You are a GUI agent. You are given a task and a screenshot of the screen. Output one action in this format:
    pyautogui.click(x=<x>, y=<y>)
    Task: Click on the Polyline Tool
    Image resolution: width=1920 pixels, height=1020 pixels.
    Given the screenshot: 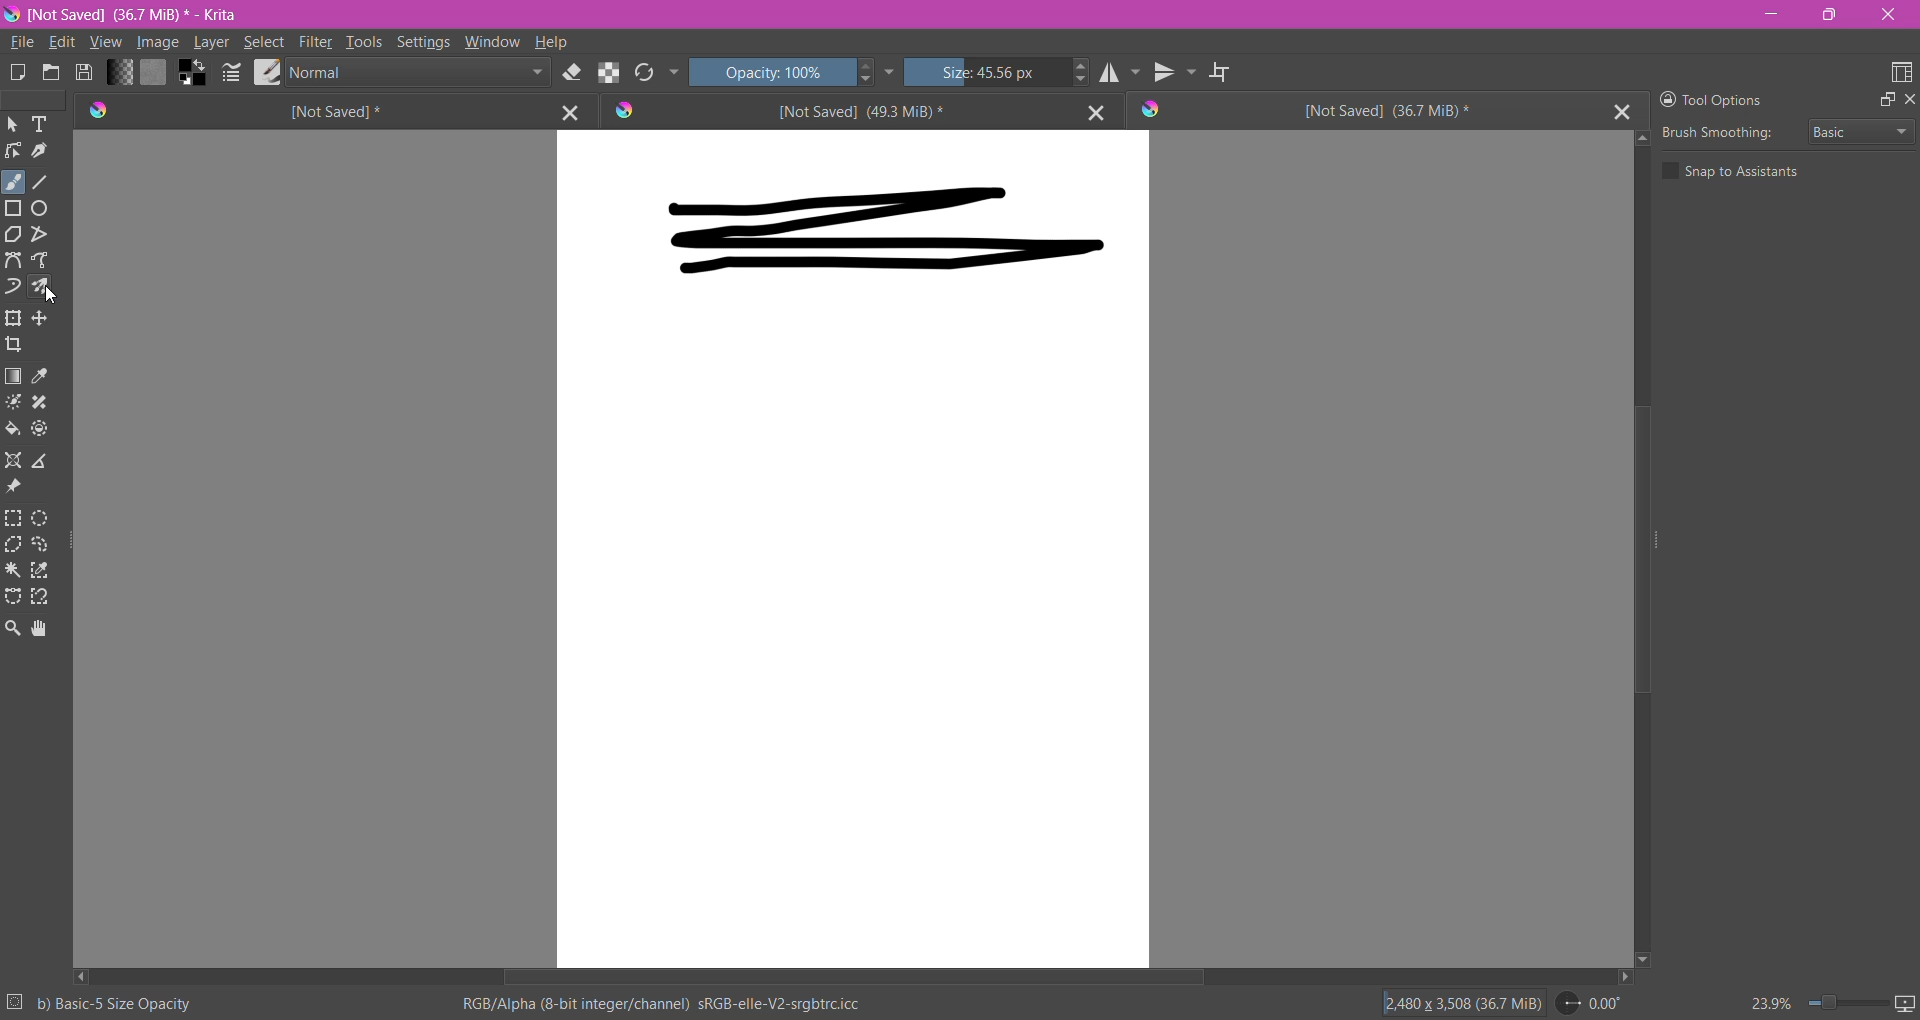 What is the action you would take?
    pyautogui.click(x=39, y=234)
    